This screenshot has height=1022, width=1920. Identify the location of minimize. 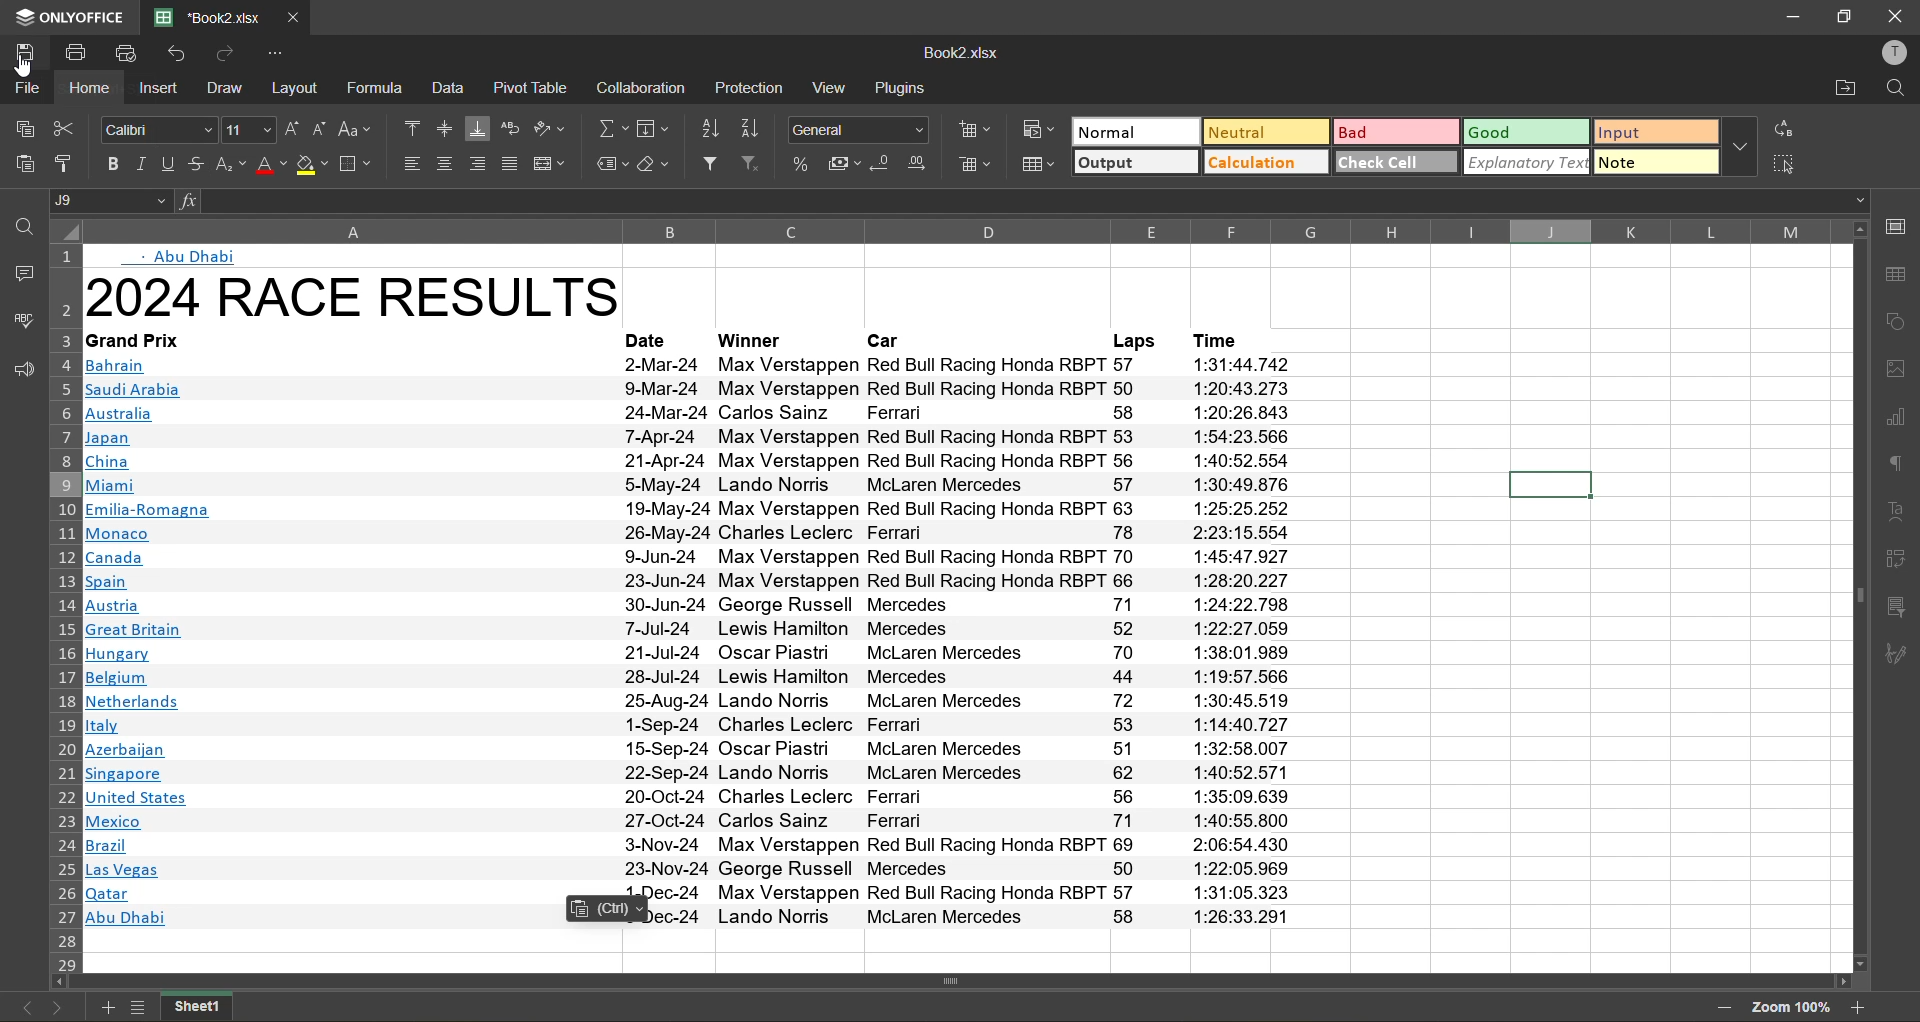
(1792, 18).